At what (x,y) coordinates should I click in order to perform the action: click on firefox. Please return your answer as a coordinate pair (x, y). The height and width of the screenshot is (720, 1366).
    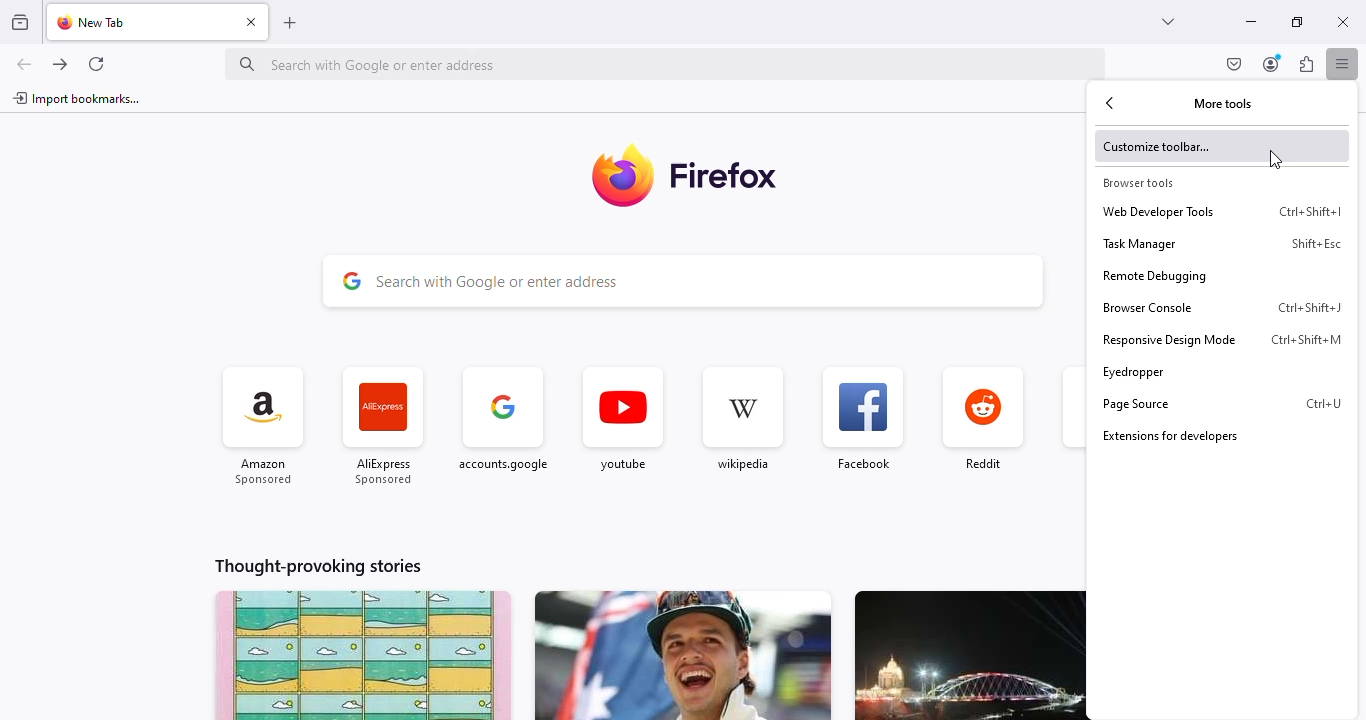
    Looking at the image, I should click on (725, 174).